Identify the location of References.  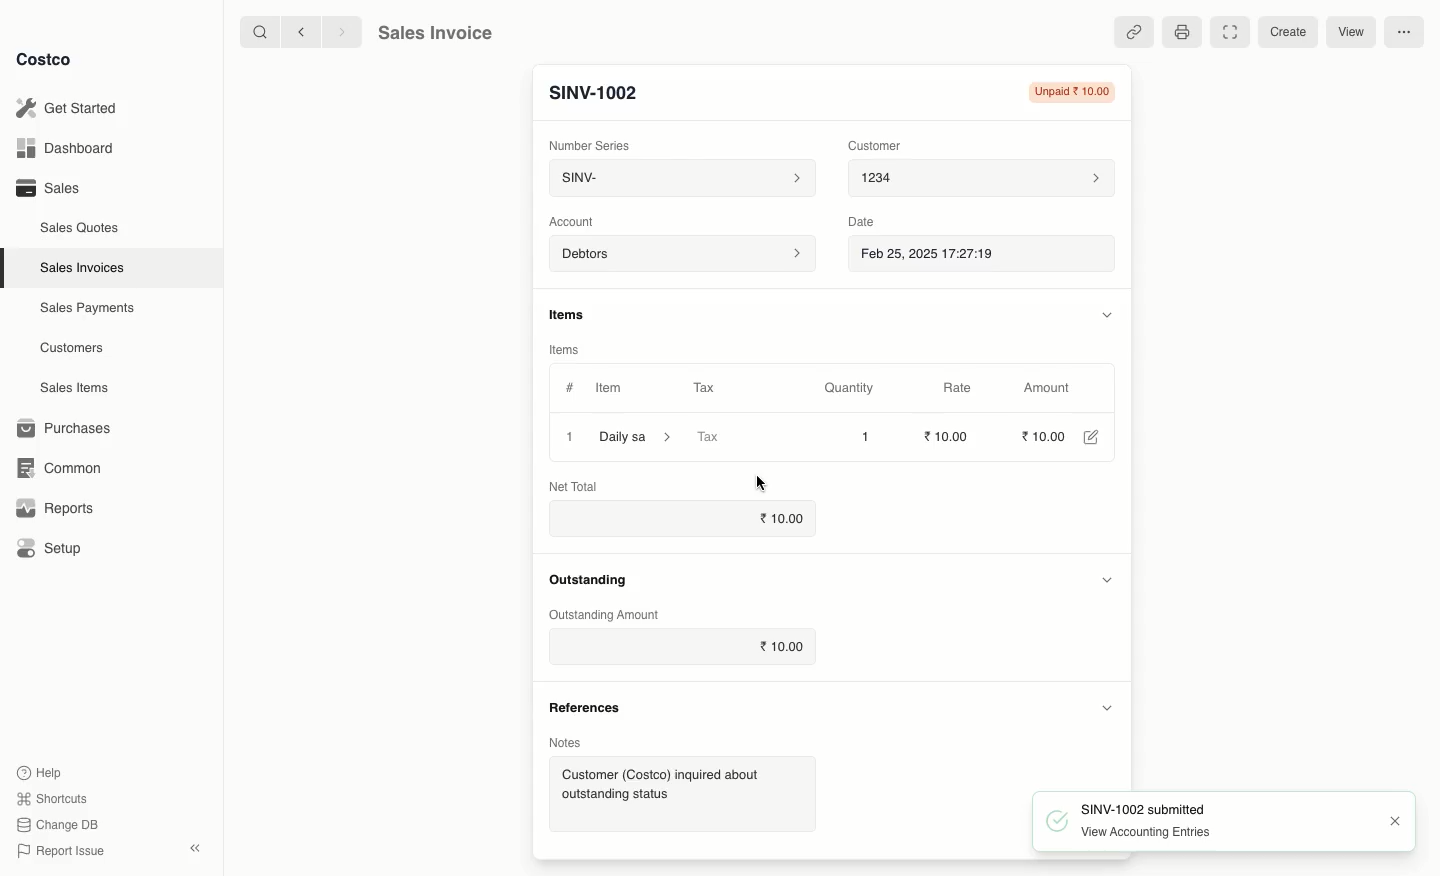
(589, 709).